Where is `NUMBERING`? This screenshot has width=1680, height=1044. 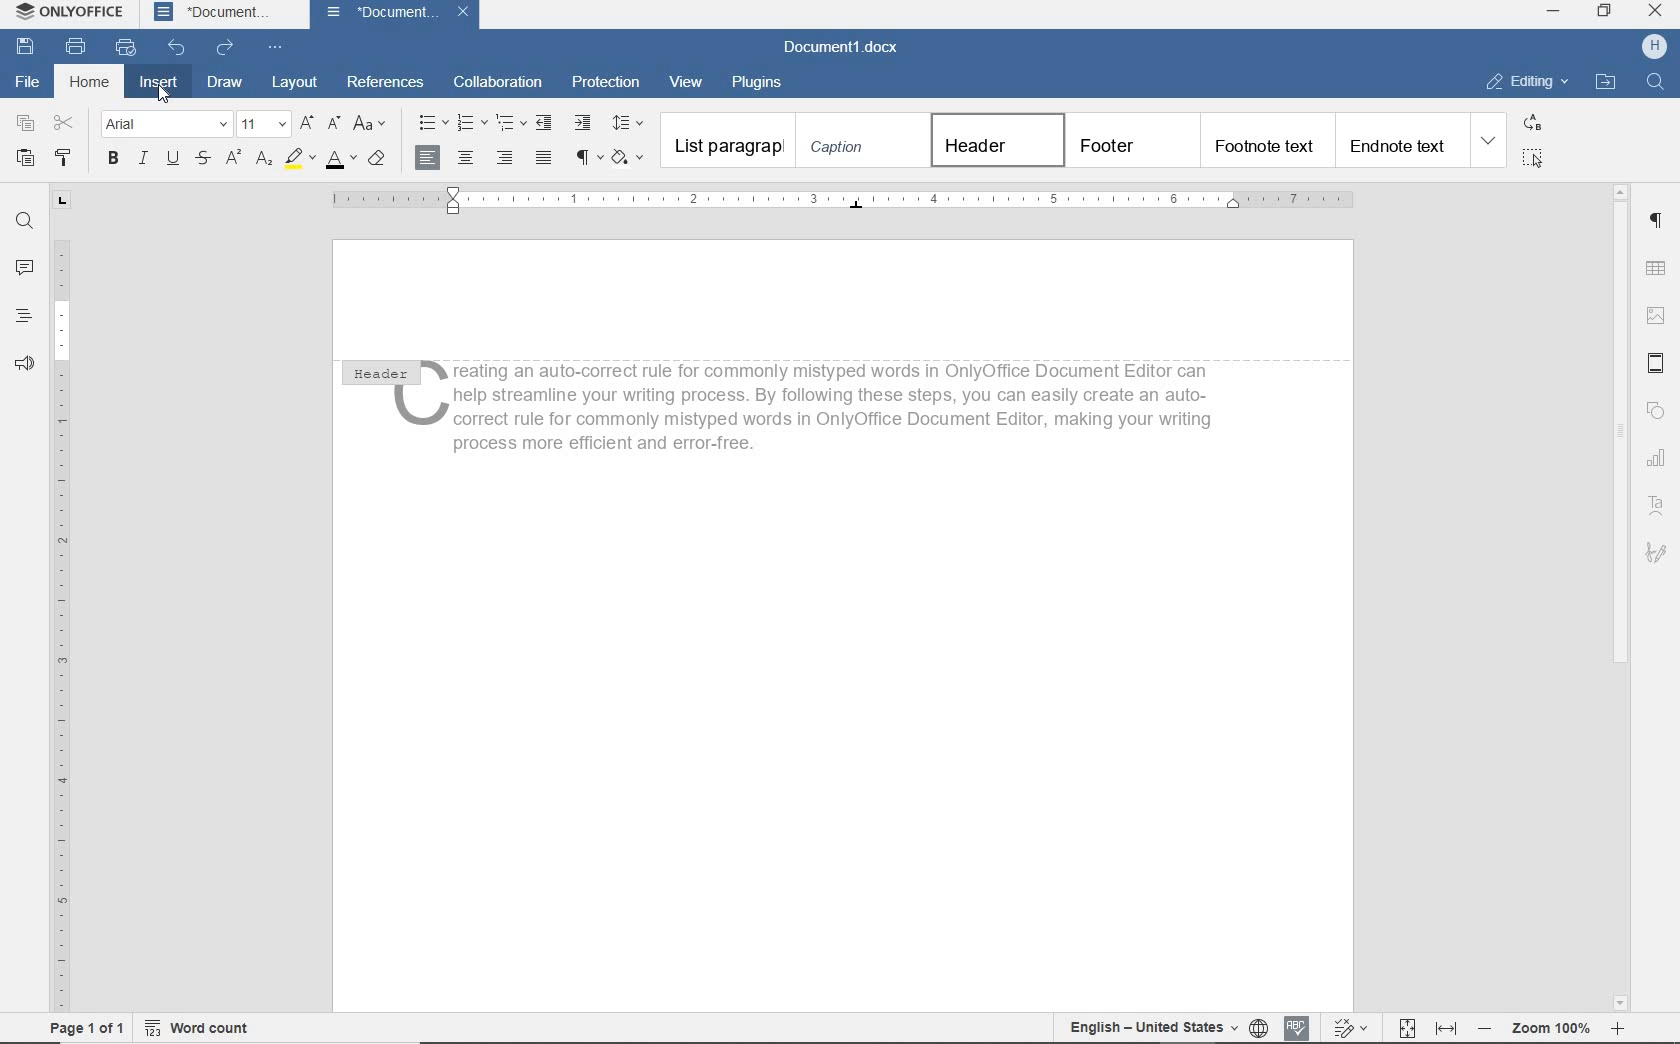 NUMBERING is located at coordinates (471, 124).